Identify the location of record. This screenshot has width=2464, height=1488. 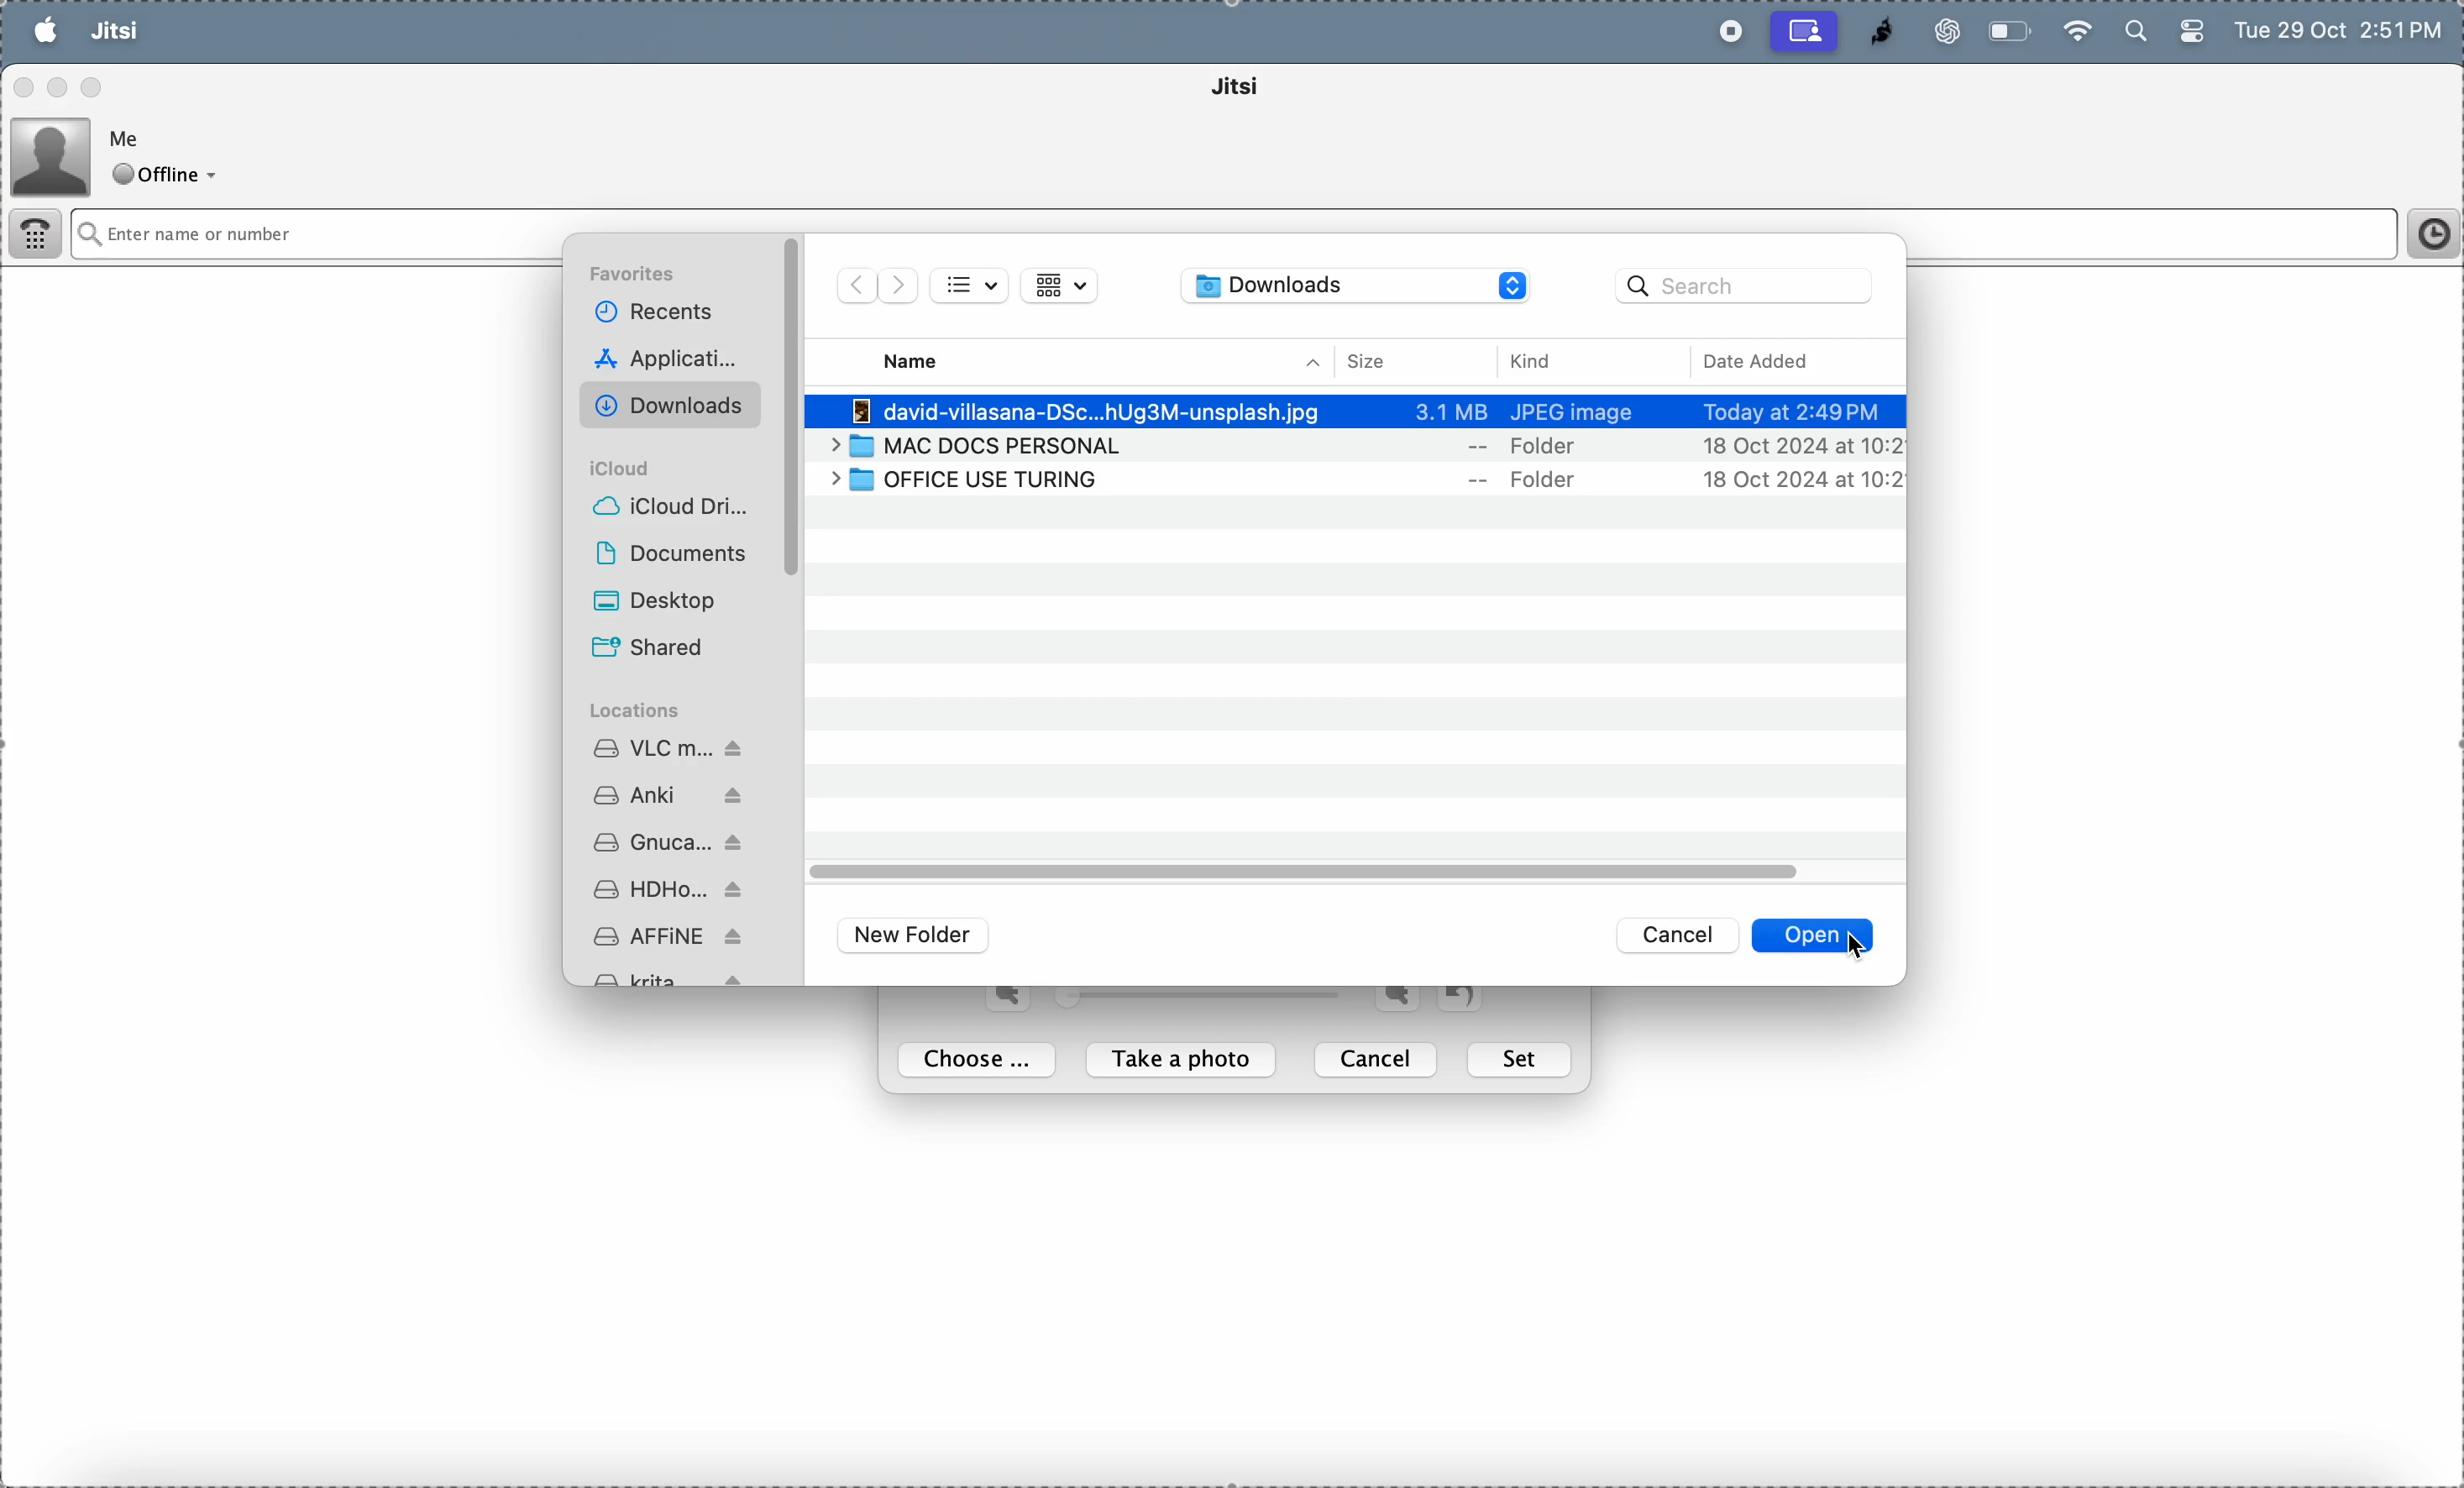
(1725, 32).